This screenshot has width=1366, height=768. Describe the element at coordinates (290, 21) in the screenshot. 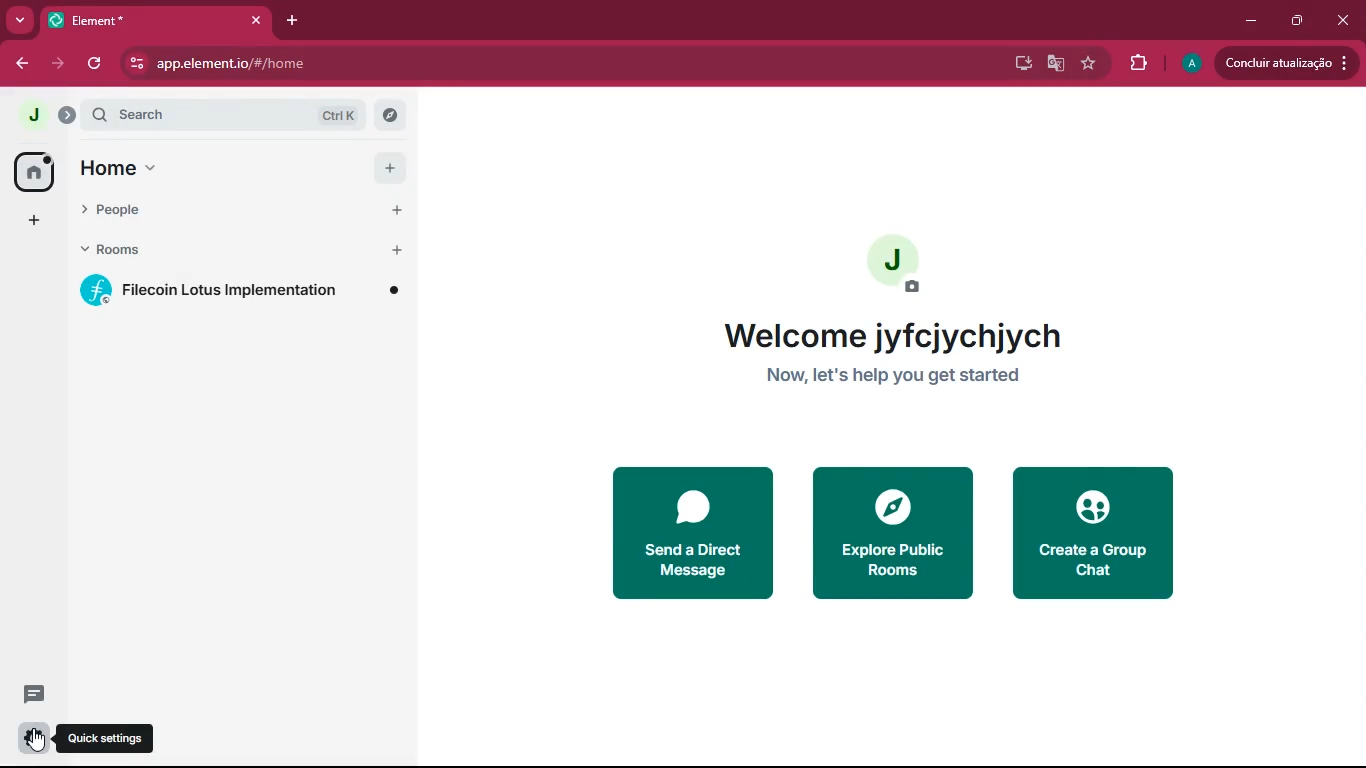

I see `add tab` at that location.